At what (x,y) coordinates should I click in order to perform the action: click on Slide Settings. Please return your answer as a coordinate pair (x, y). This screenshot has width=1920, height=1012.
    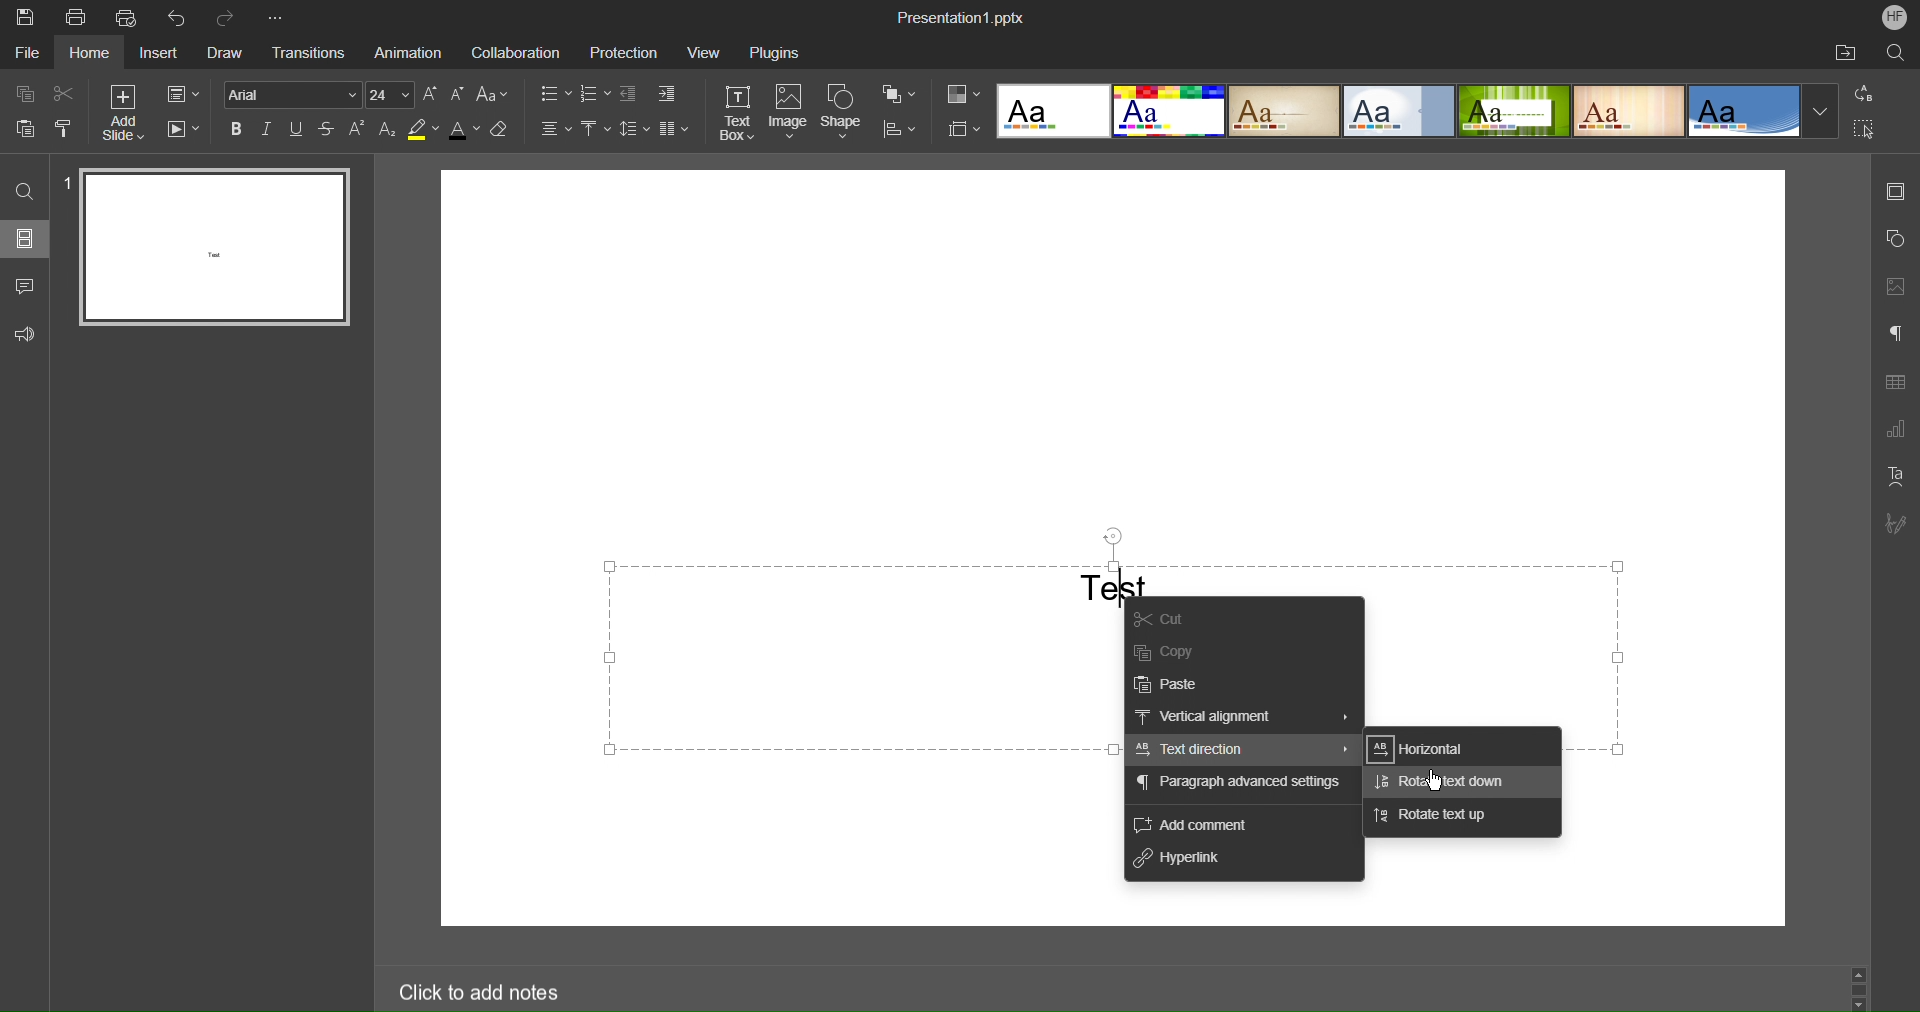
    Looking at the image, I should click on (1896, 194).